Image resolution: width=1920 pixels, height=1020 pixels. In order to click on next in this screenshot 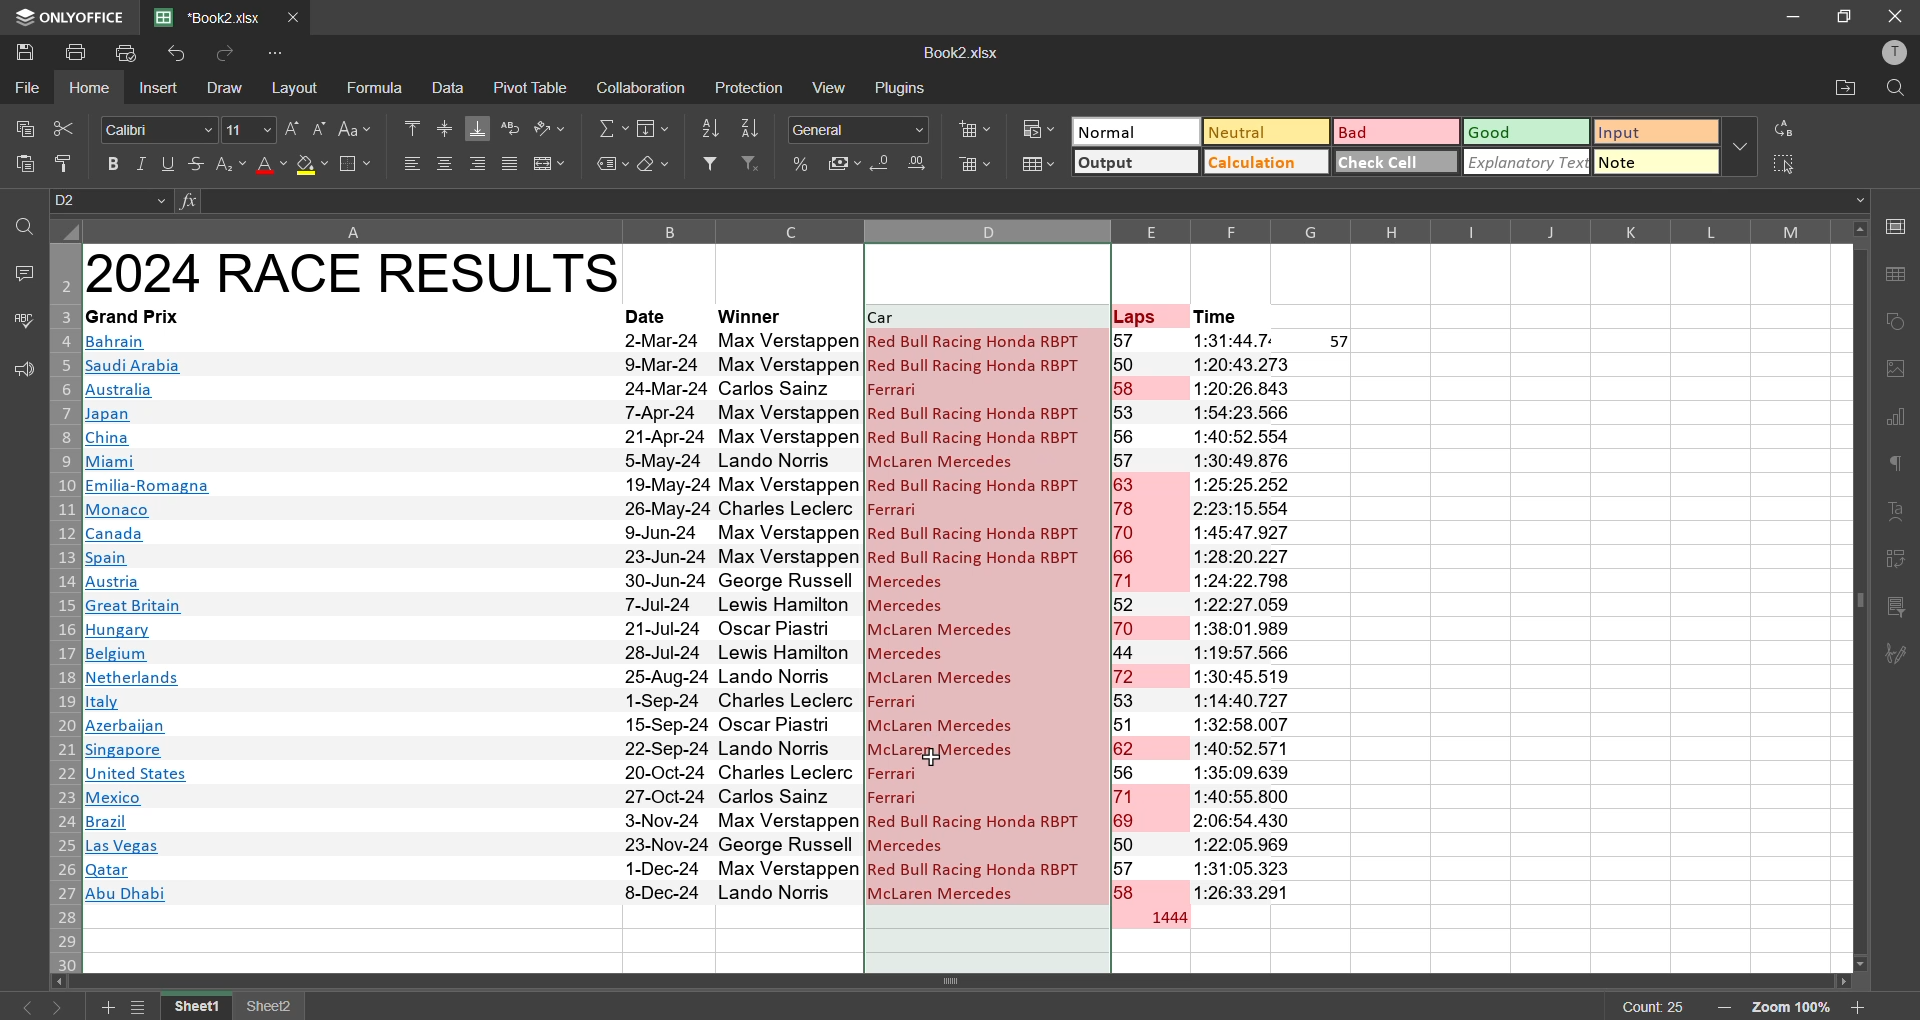, I will do `click(64, 1007)`.